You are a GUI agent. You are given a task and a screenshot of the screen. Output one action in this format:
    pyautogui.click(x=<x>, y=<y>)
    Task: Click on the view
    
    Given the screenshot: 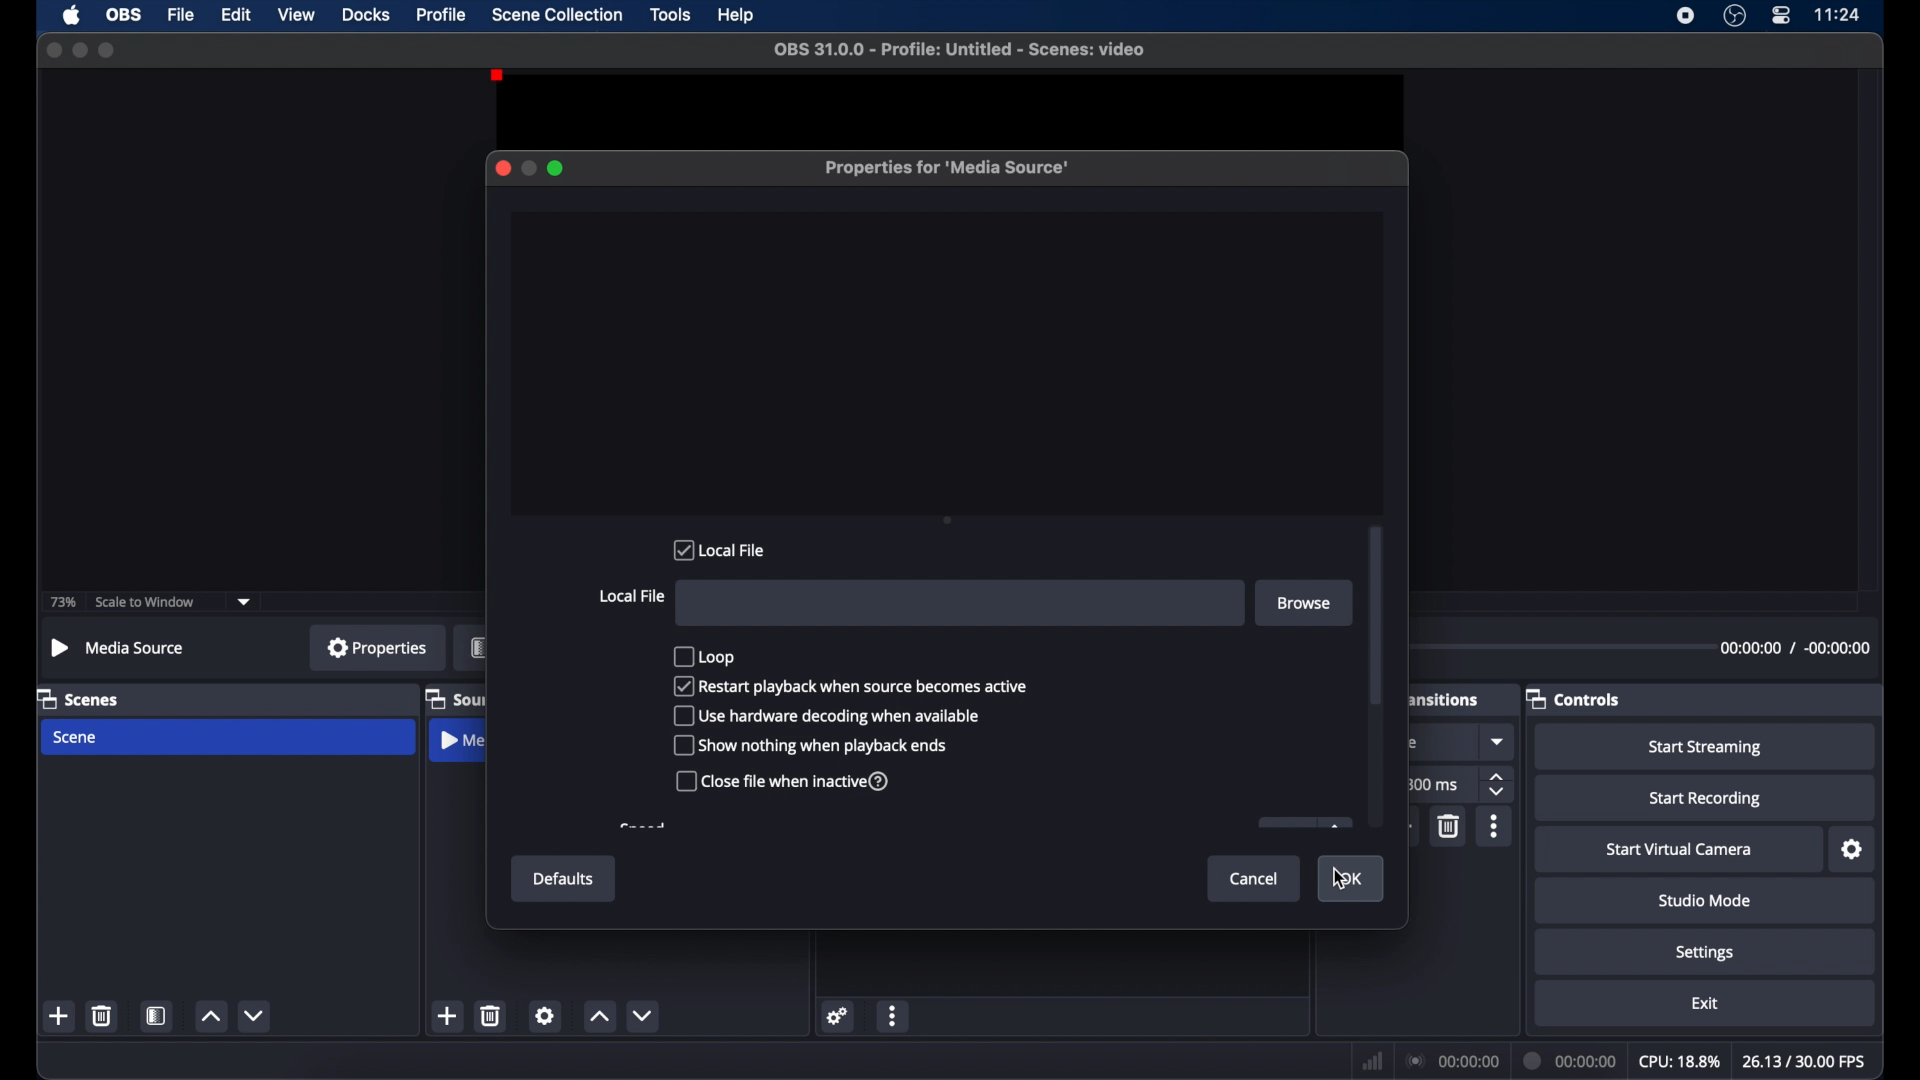 What is the action you would take?
    pyautogui.click(x=298, y=15)
    